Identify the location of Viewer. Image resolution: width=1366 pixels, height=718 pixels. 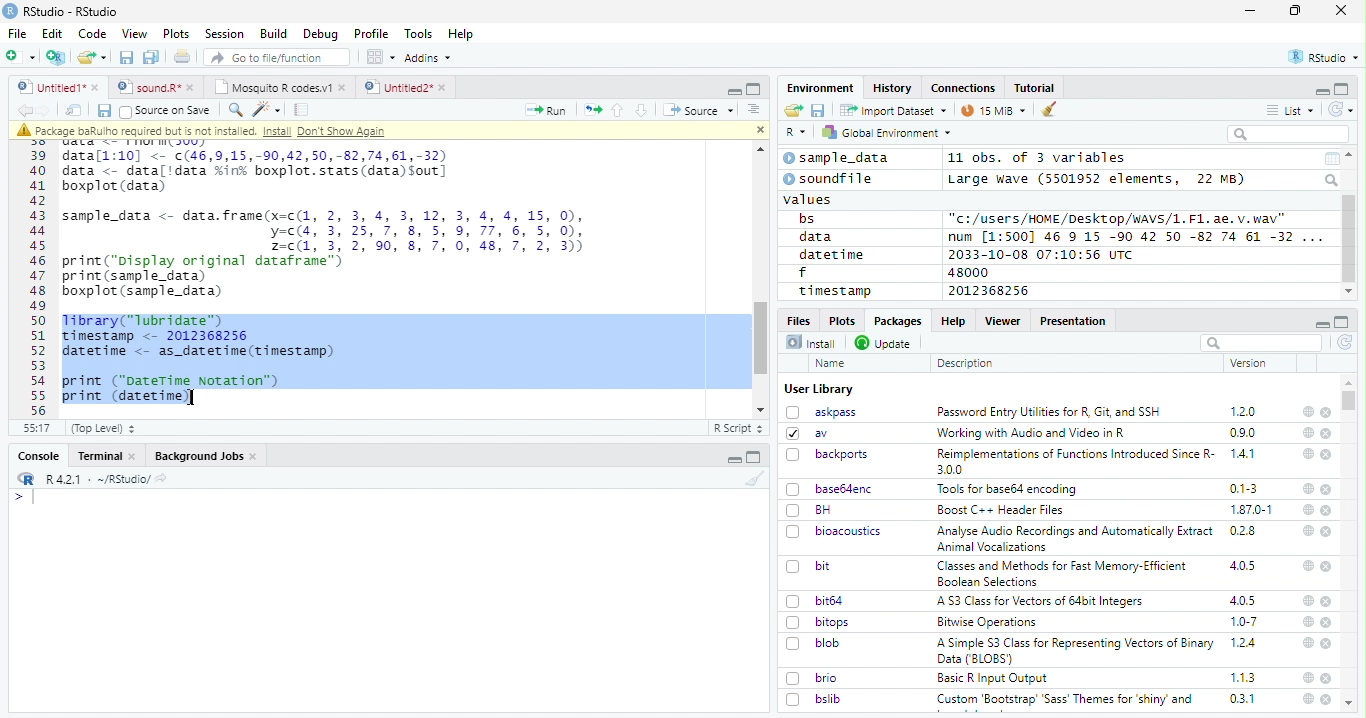
(1003, 320).